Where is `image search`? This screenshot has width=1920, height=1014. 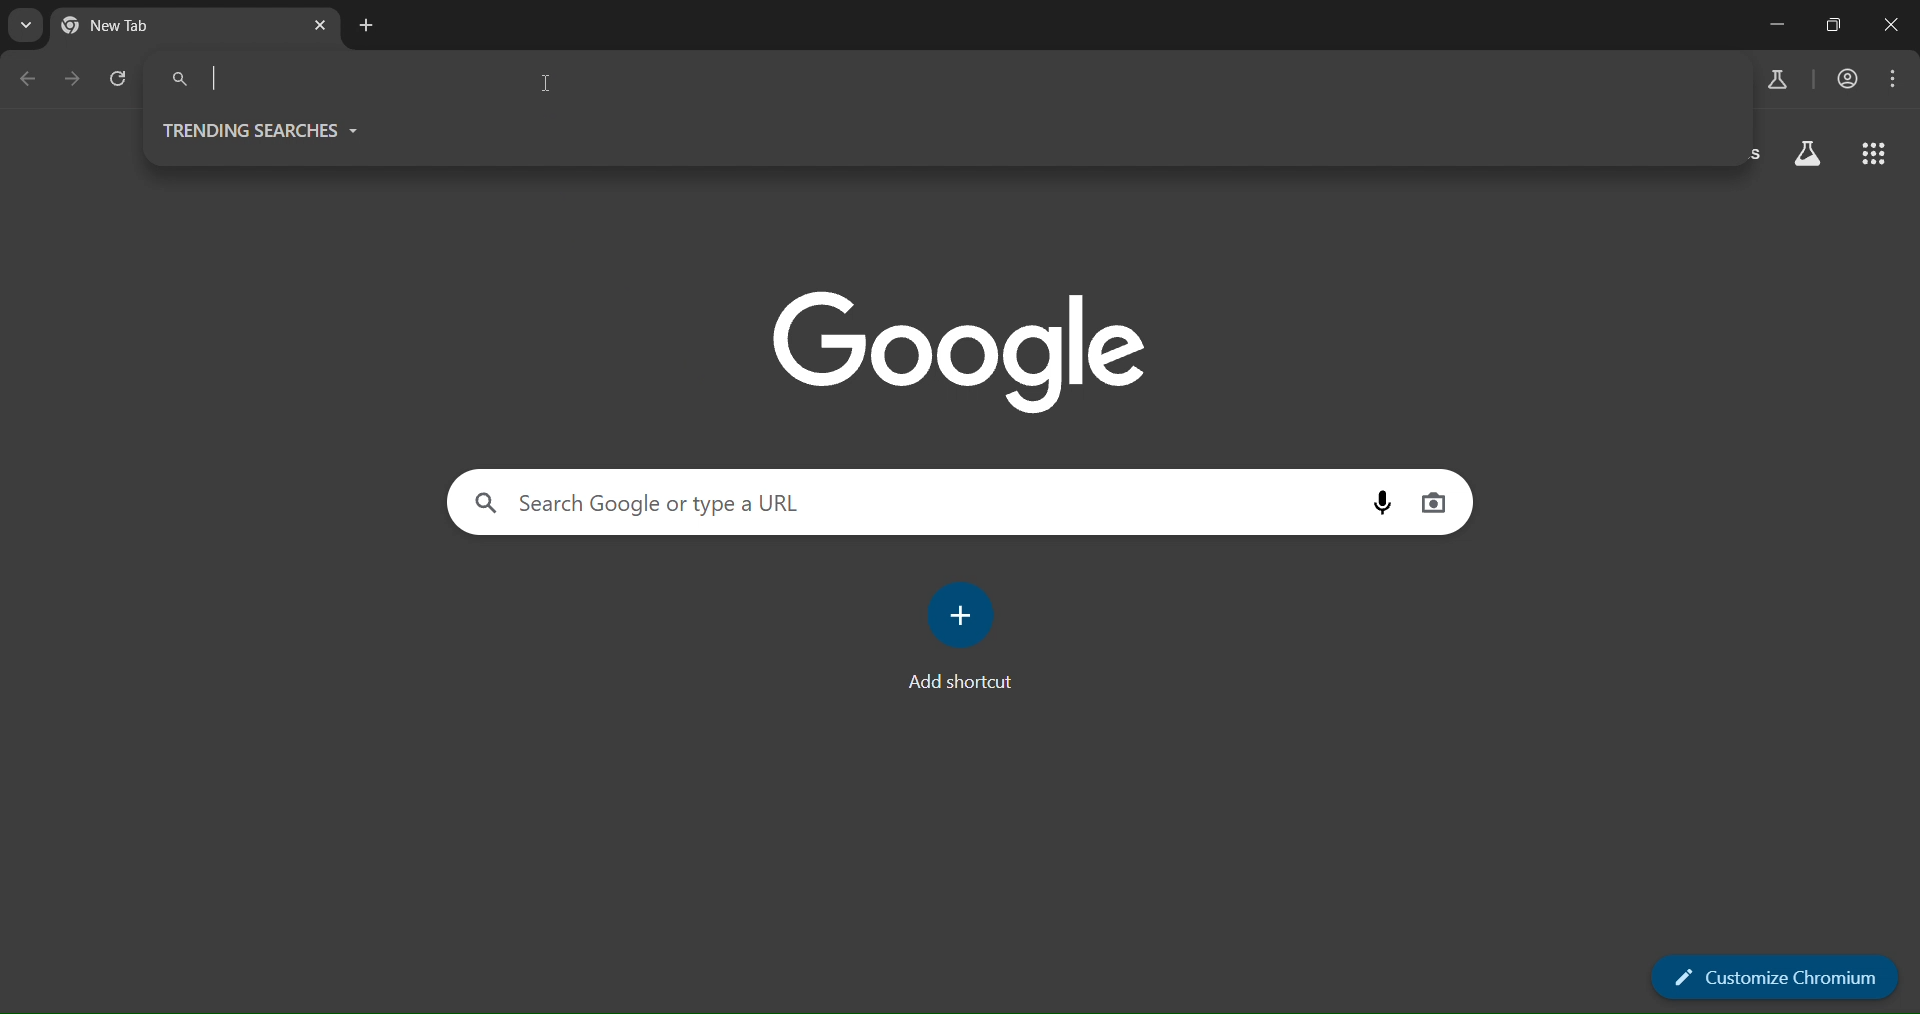
image search is located at coordinates (1434, 503).